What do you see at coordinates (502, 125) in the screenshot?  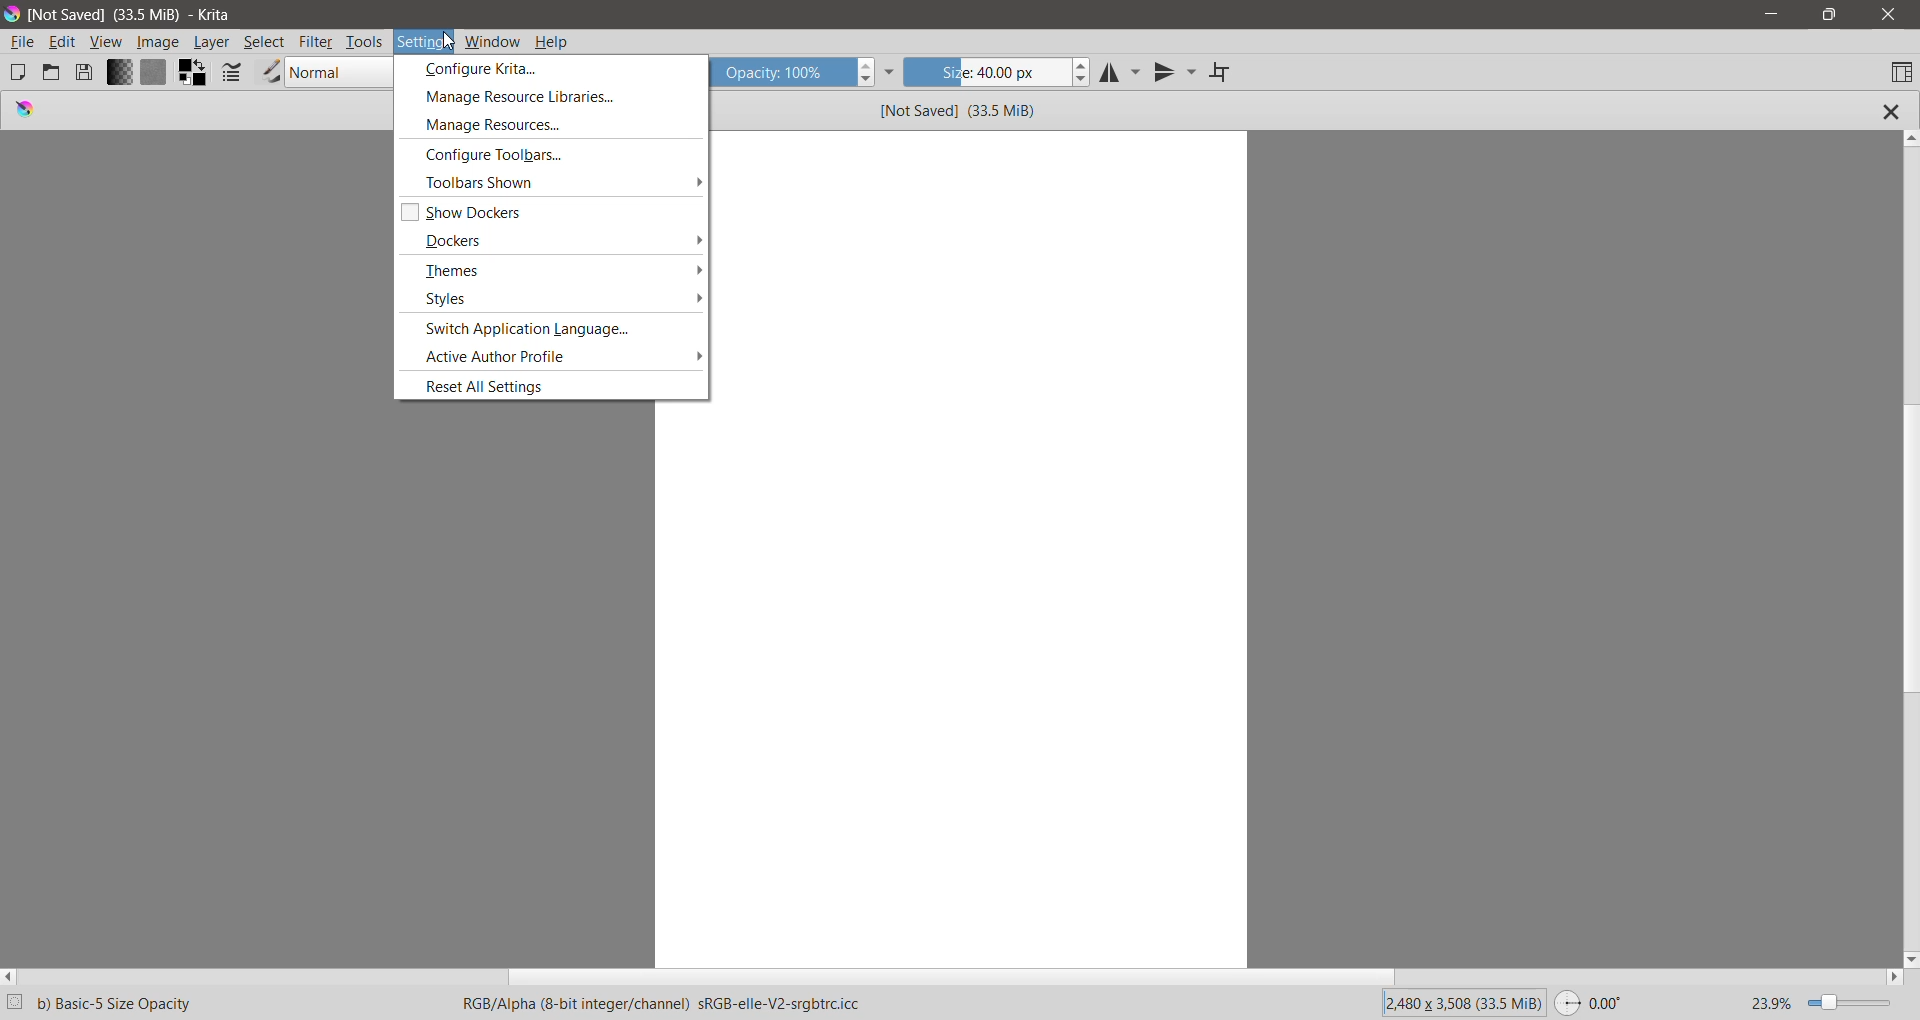 I see `Manage resources` at bounding box center [502, 125].